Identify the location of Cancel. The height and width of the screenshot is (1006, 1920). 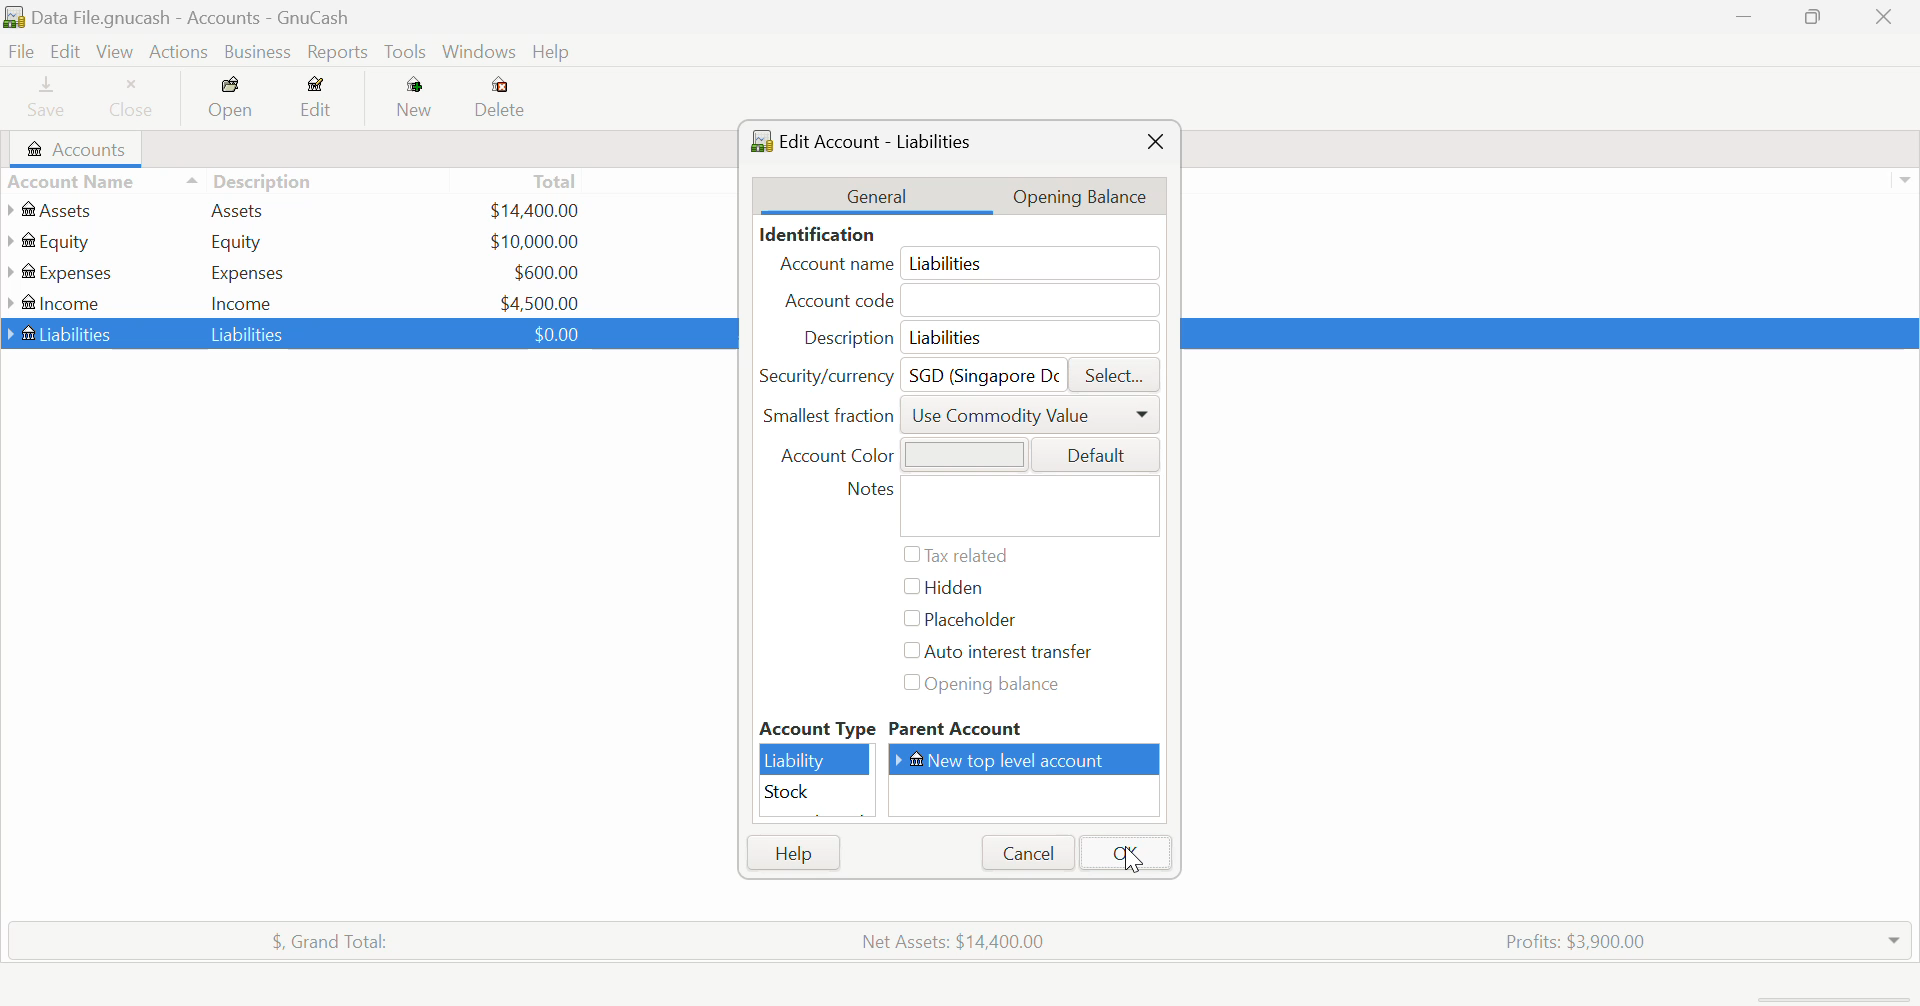
(1026, 853).